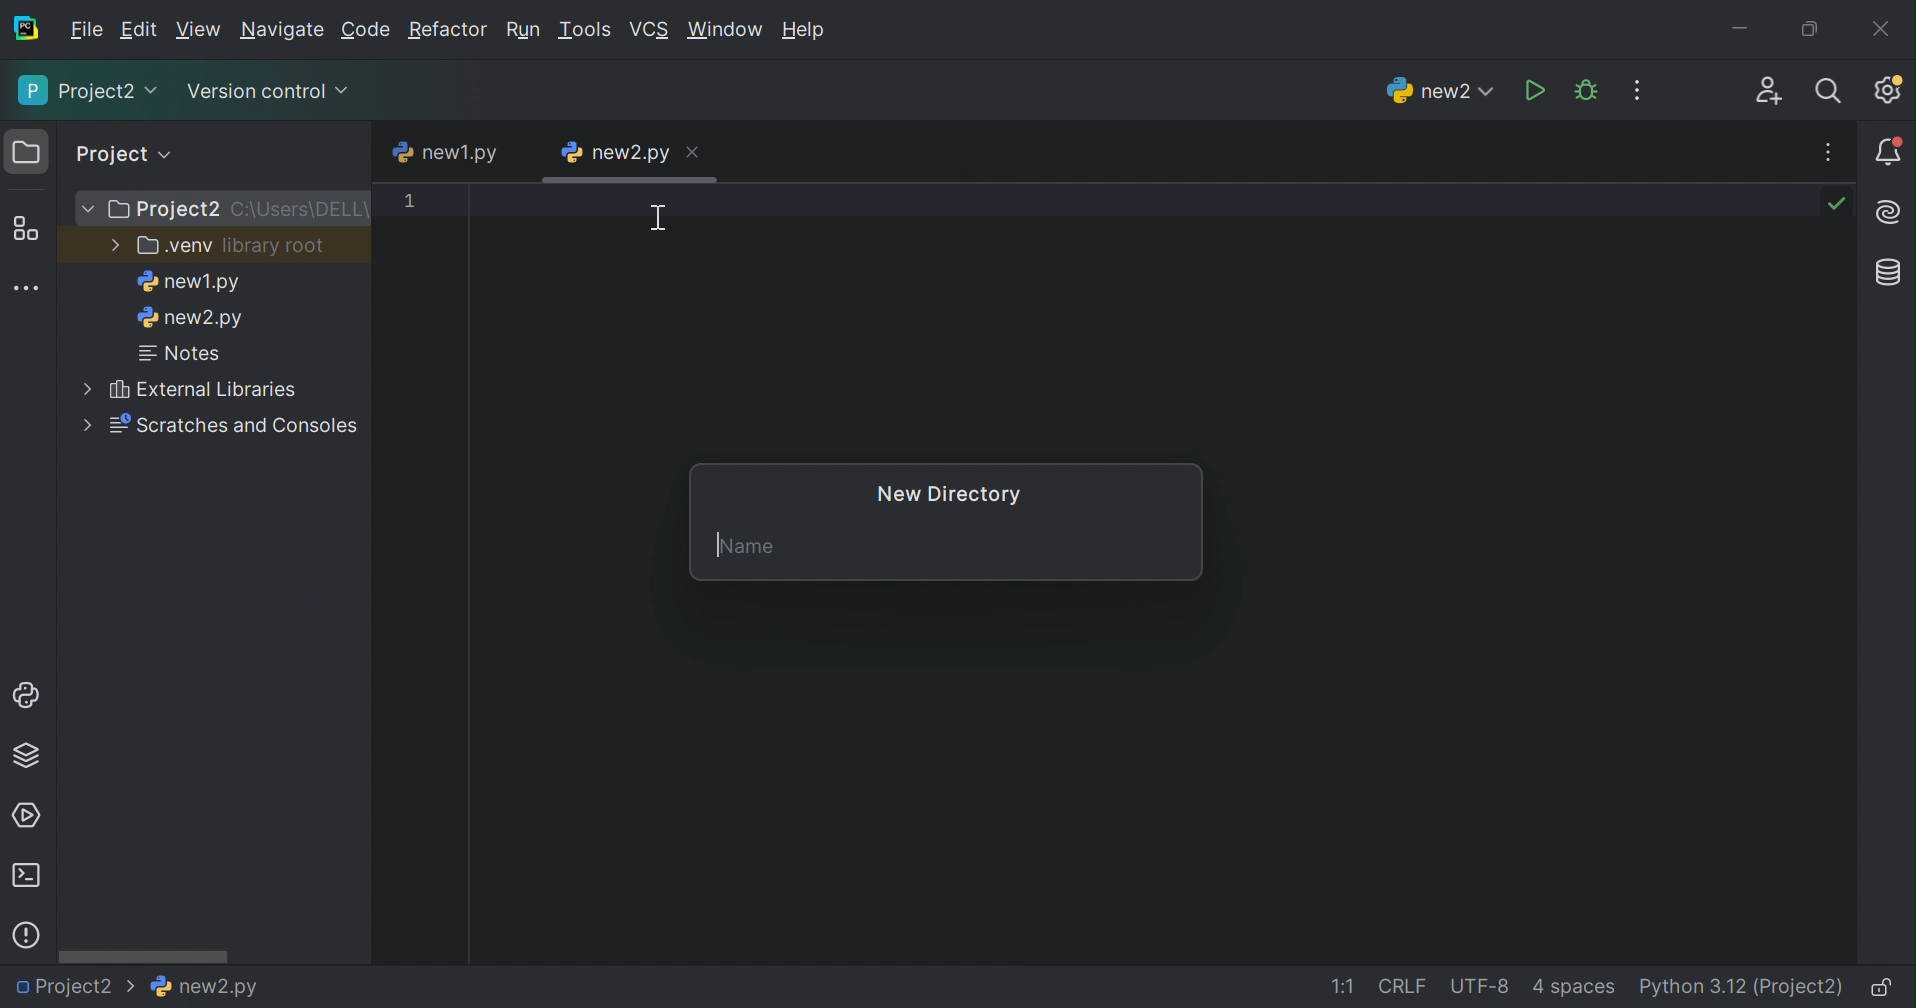 The width and height of the screenshot is (1916, 1008). What do you see at coordinates (1831, 152) in the screenshot?
I see `Recent file, tab actions, and more` at bounding box center [1831, 152].